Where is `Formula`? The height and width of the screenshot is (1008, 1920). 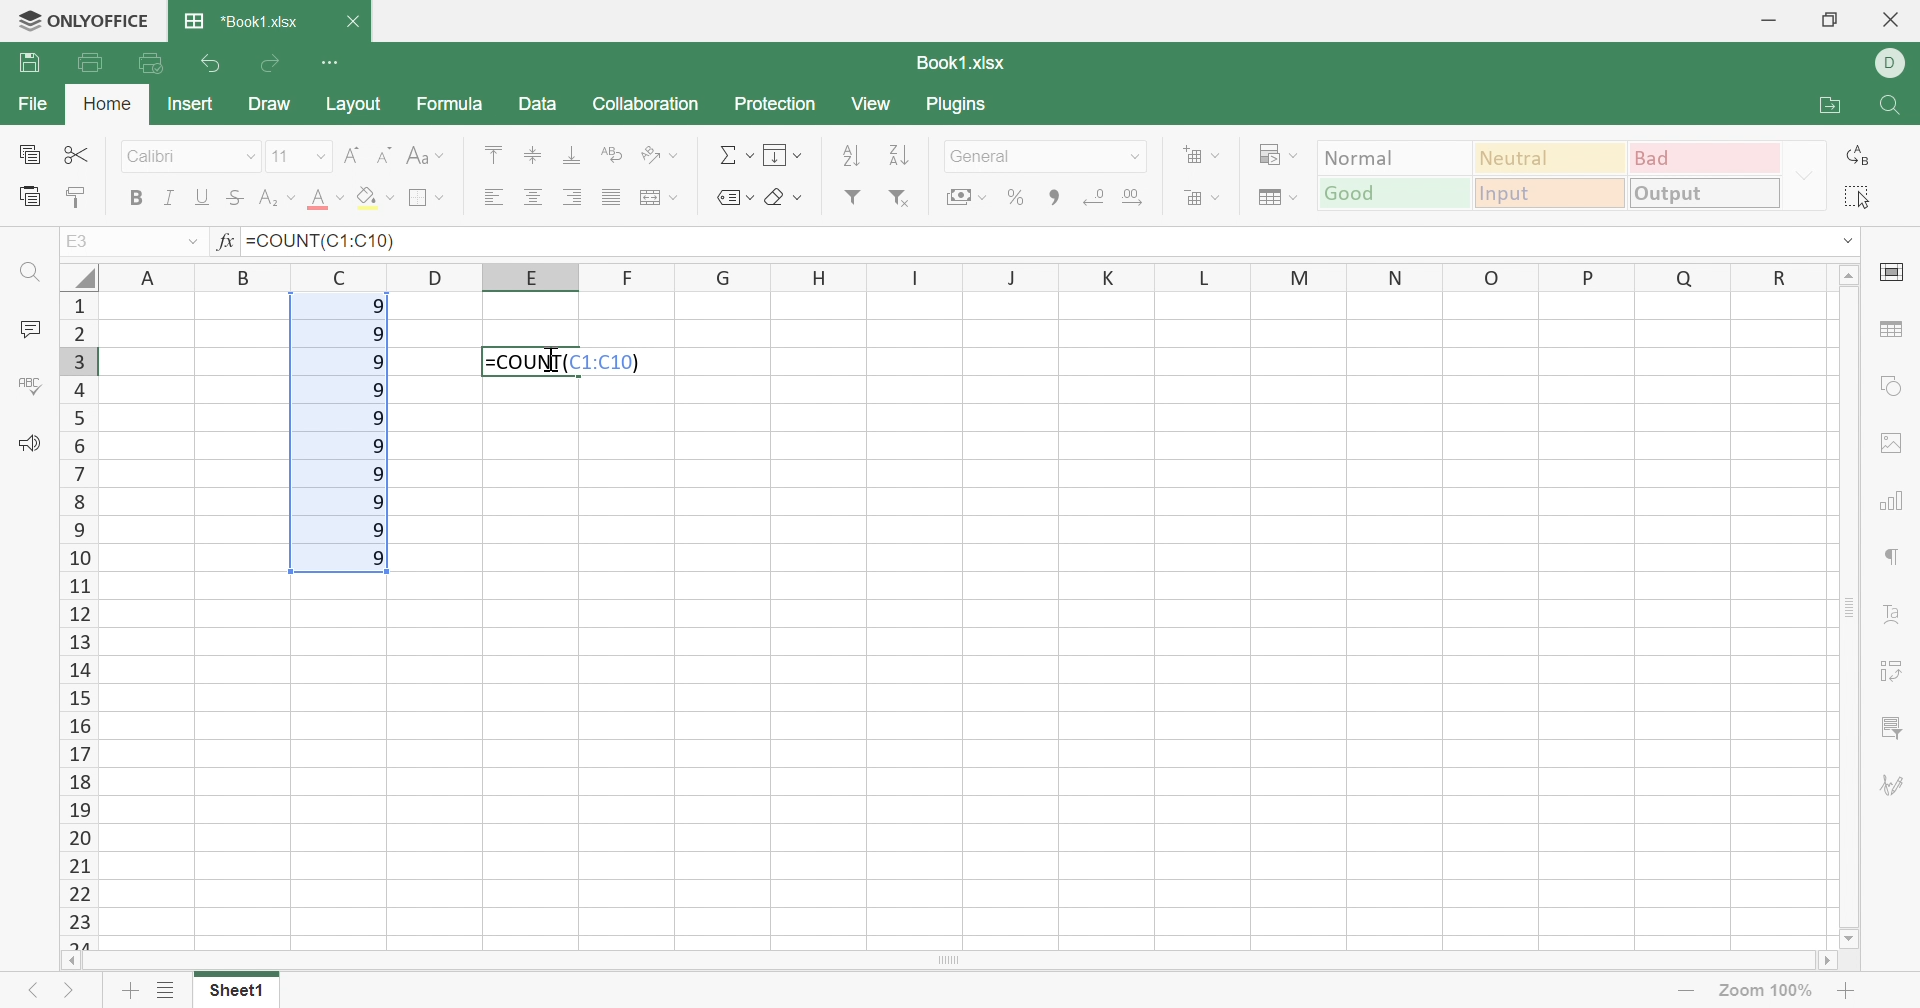 Formula is located at coordinates (455, 109).